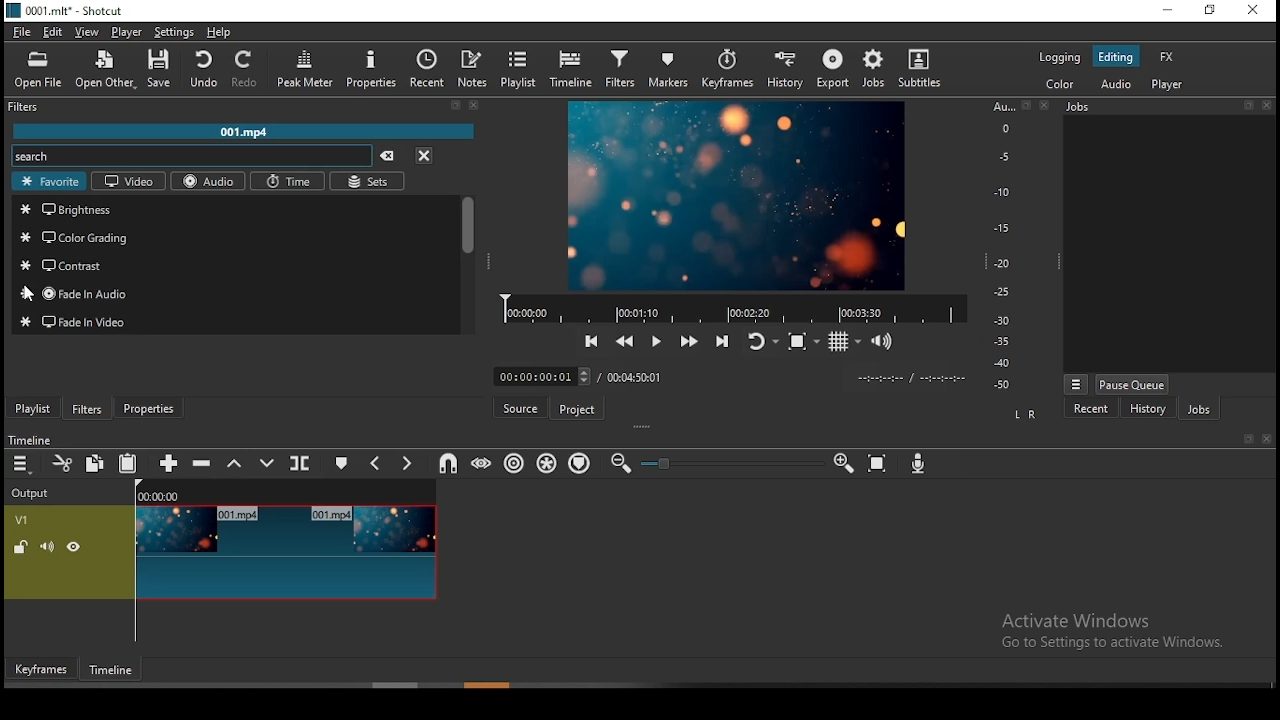 This screenshot has width=1280, height=720. I want to click on play, so click(660, 340).